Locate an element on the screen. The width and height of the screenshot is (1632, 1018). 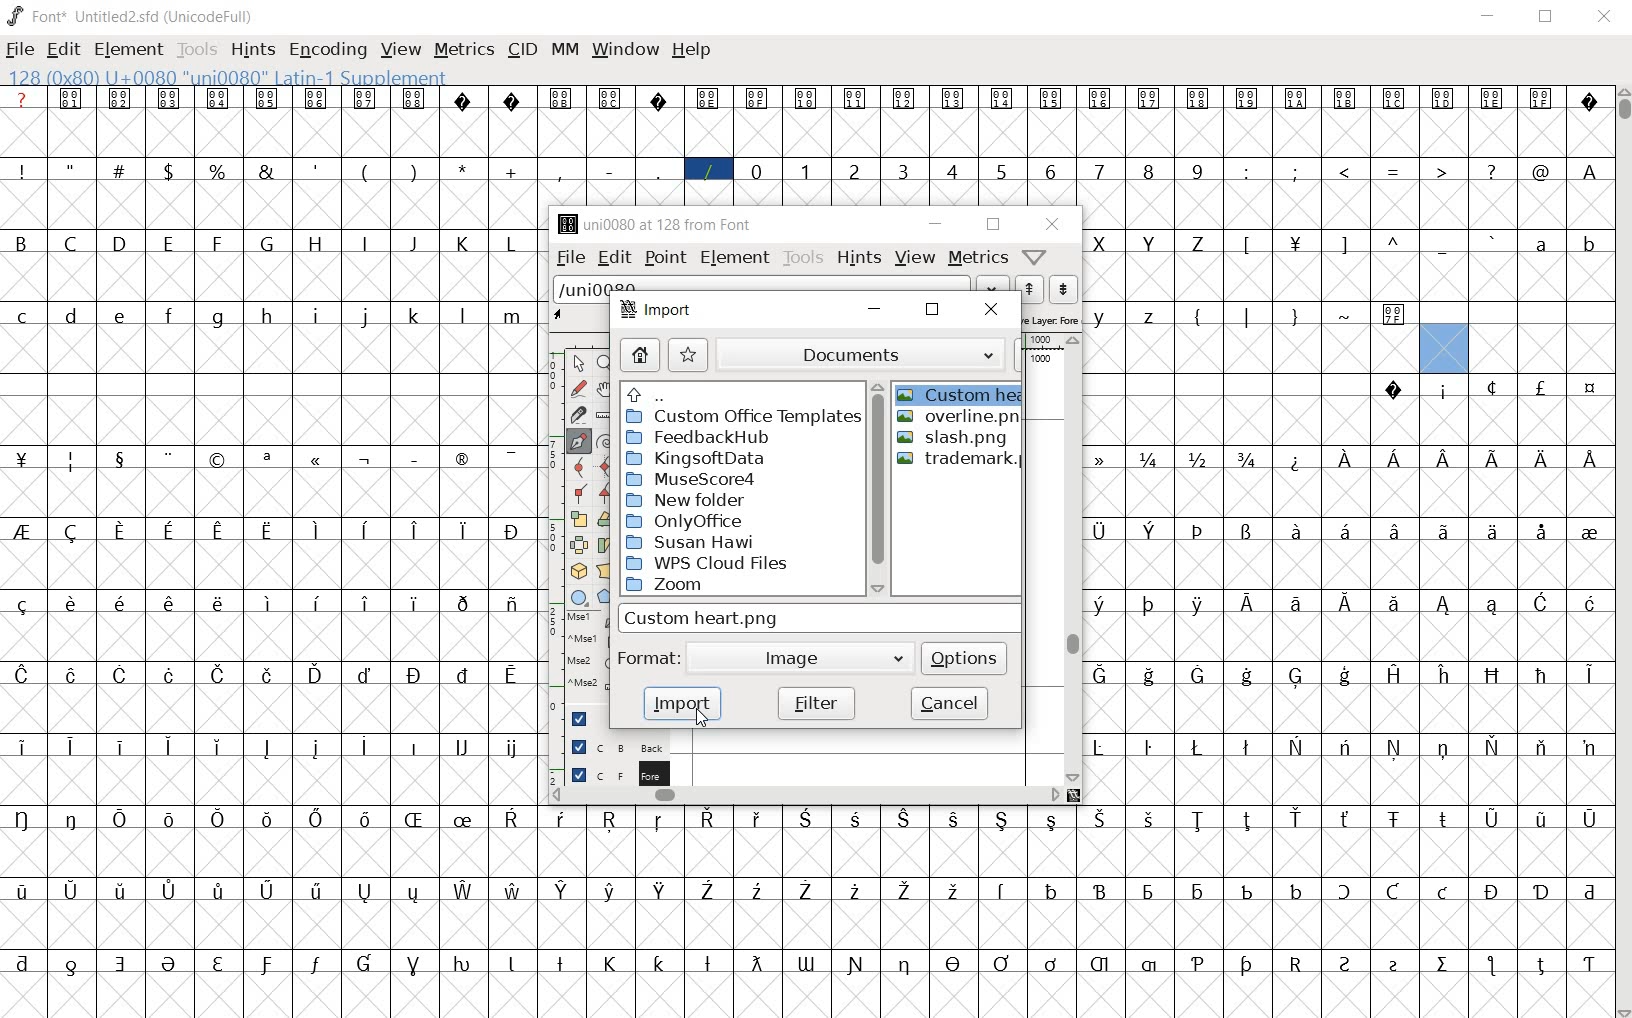
glyph is located at coordinates (413, 244).